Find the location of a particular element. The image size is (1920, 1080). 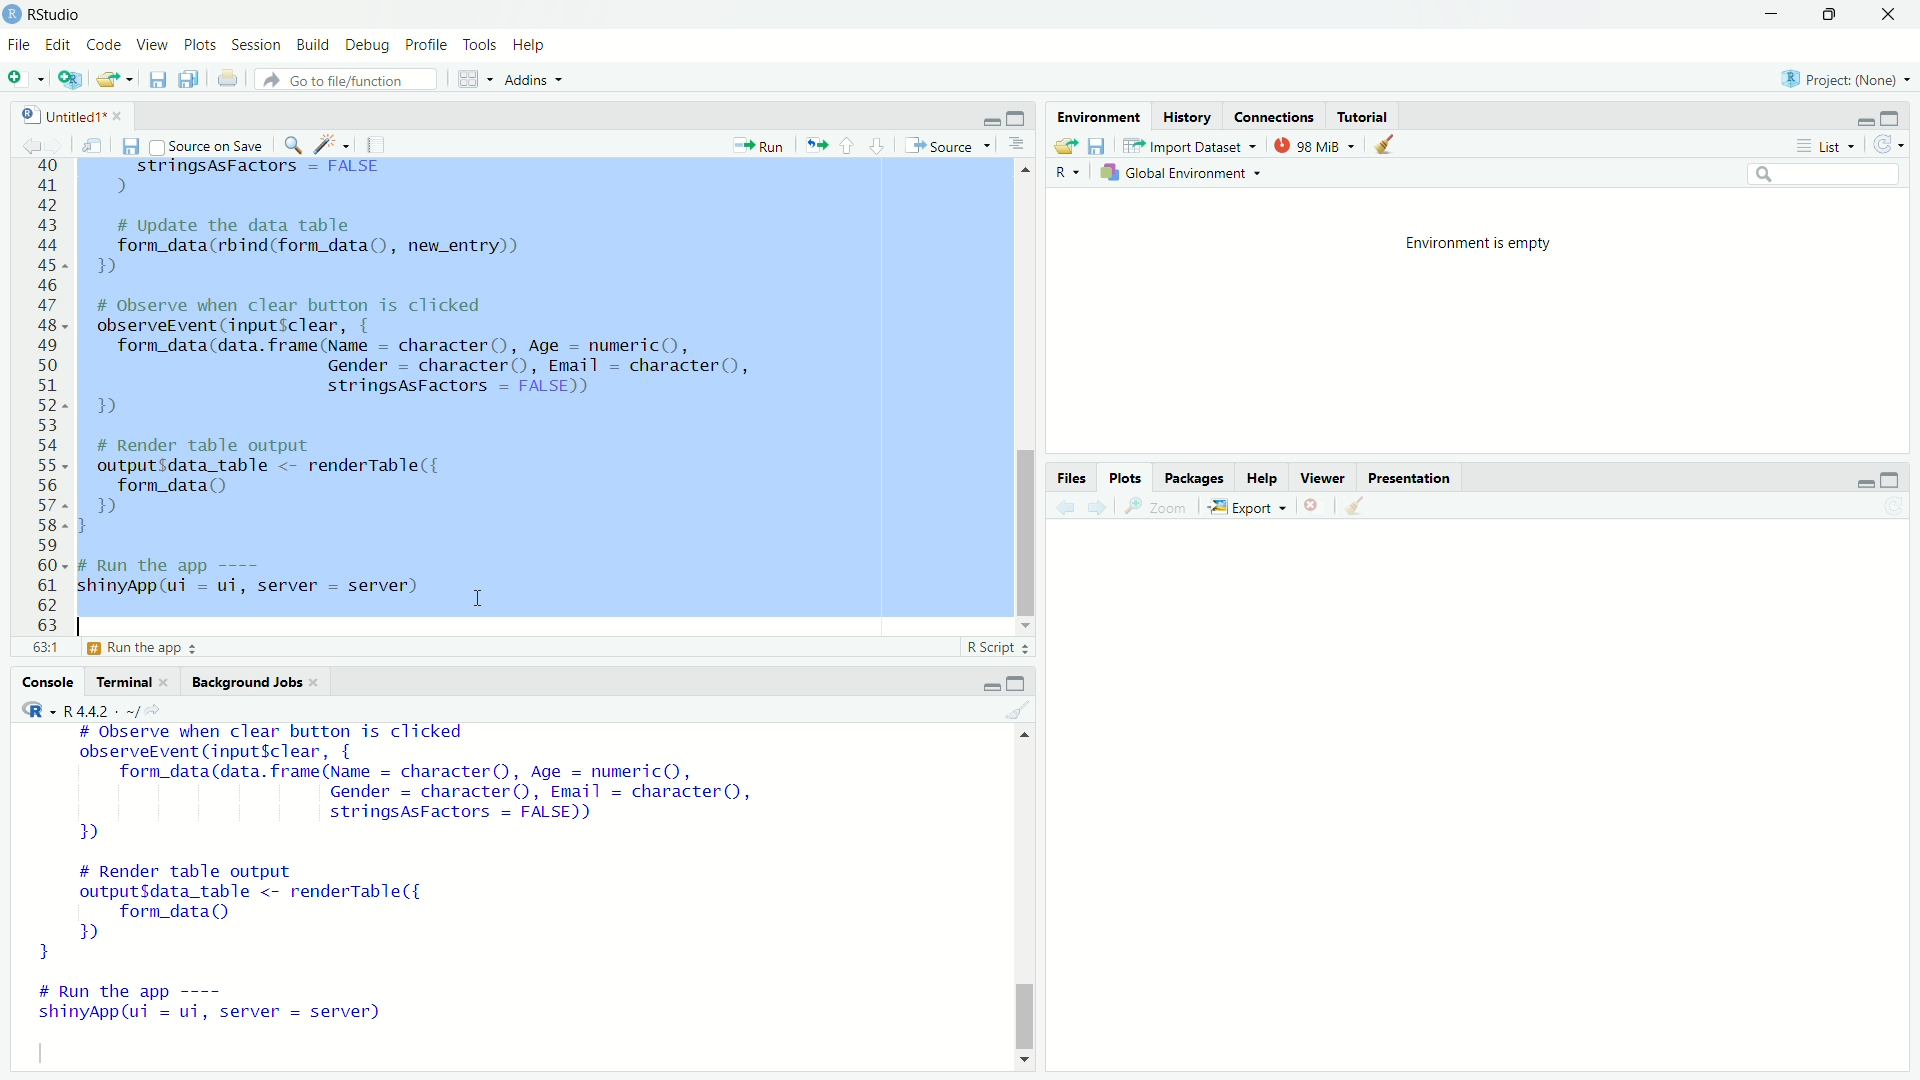

presentation is located at coordinates (1410, 478).